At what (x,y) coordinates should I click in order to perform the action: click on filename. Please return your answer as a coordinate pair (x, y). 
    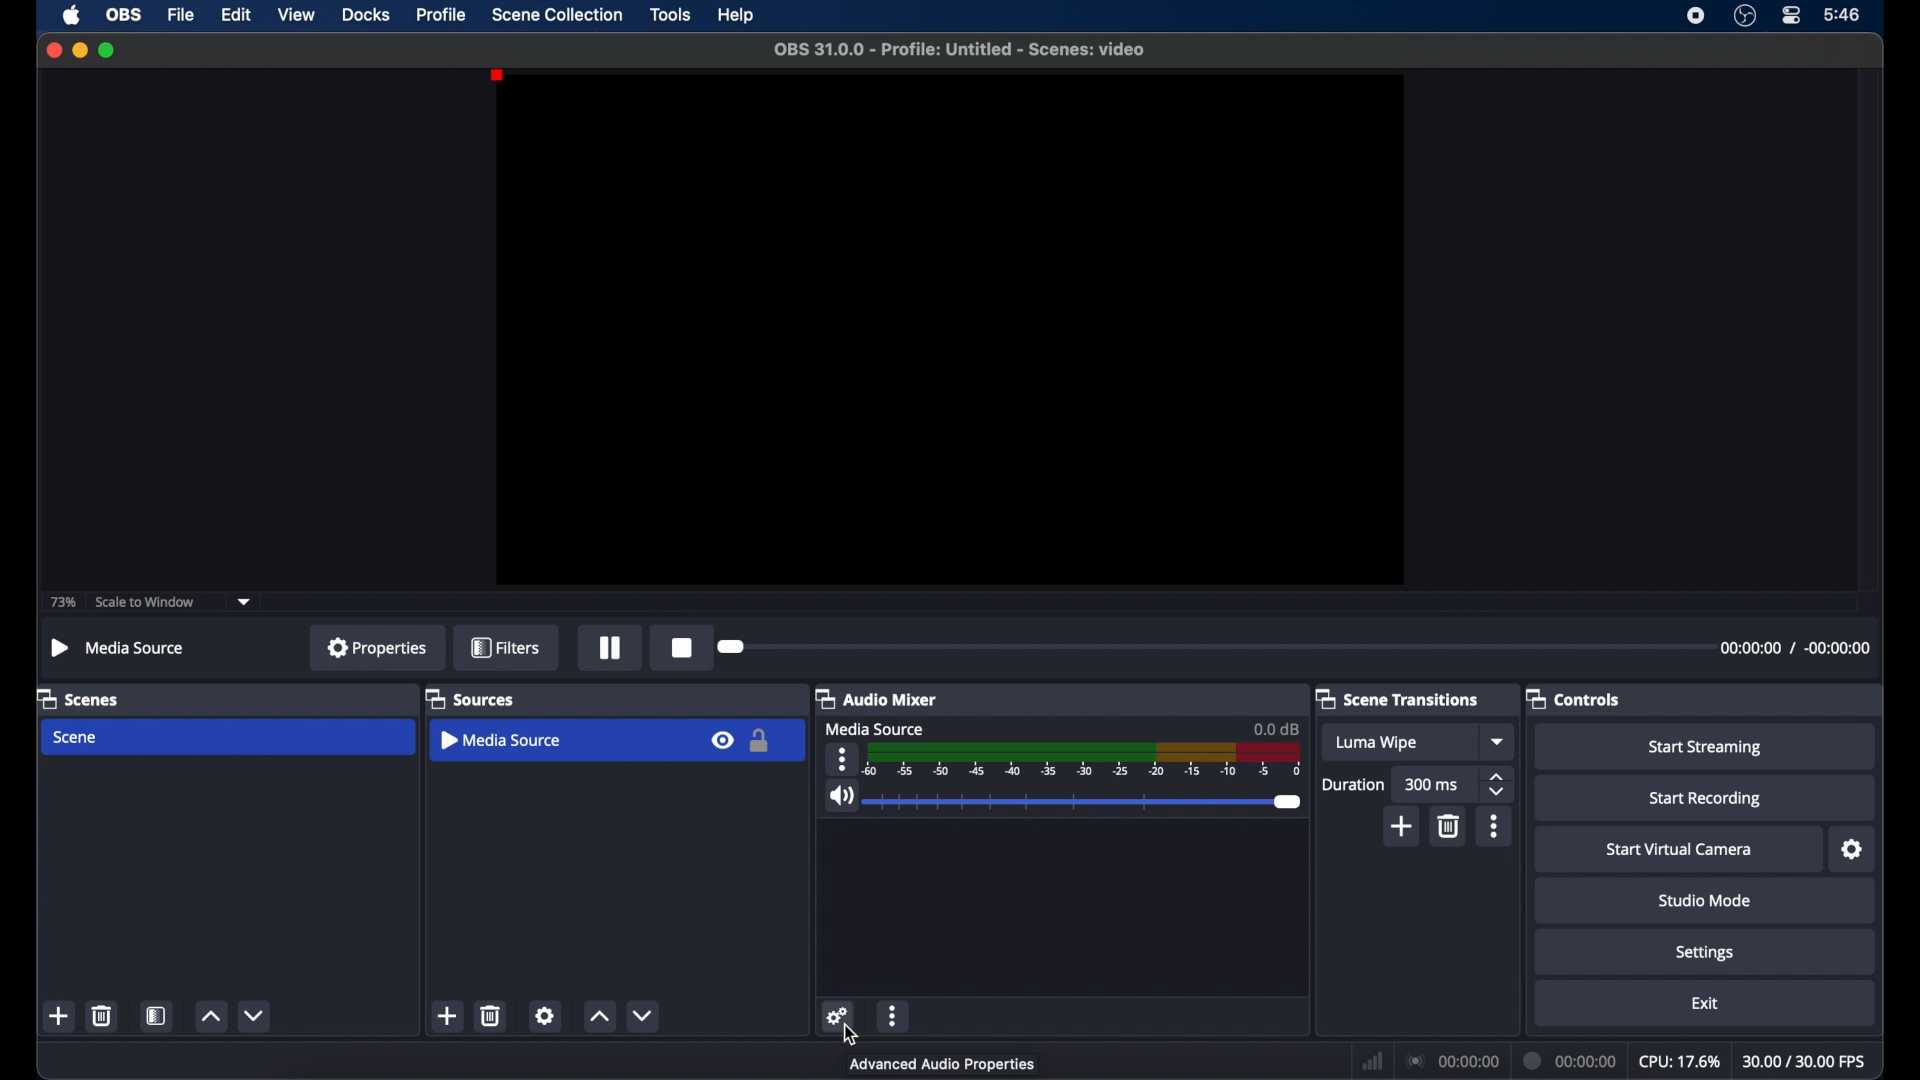
    Looking at the image, I should click on (958, 48).